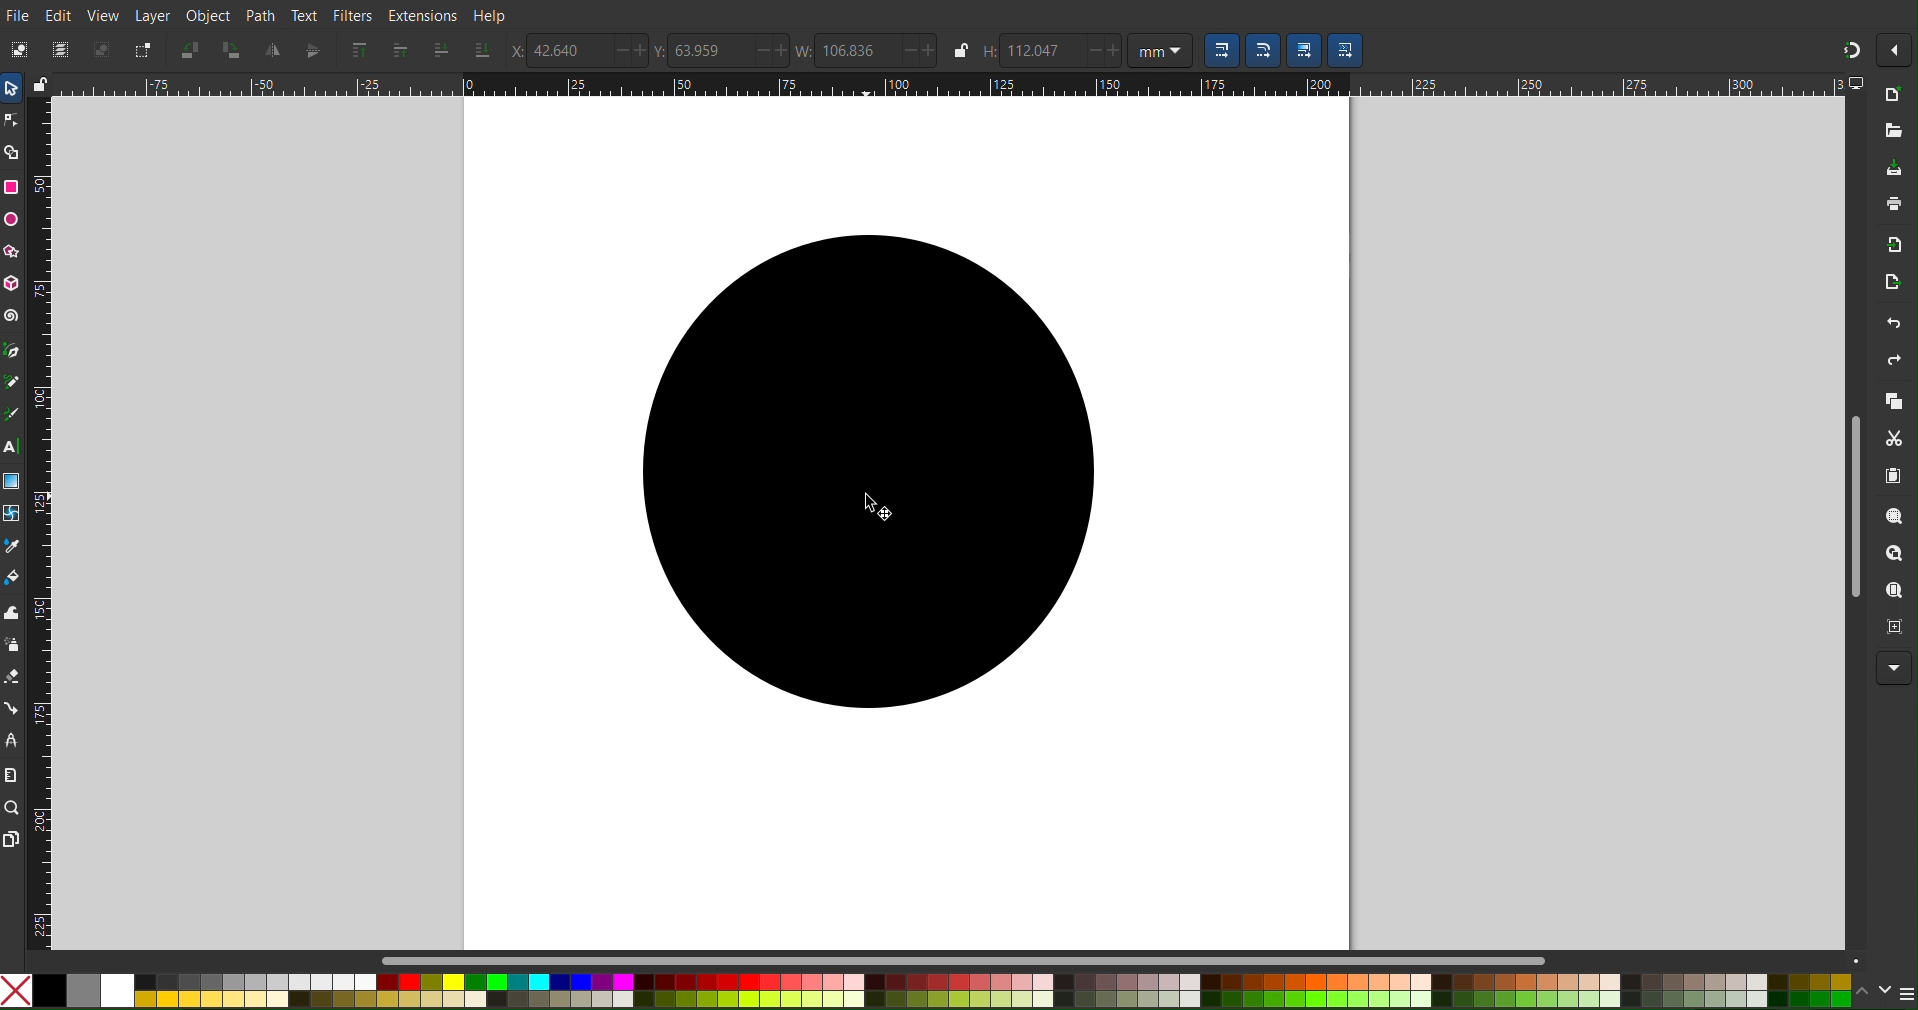 The height and width of the screenshot is (1010, 1918). I want to click on Gradient Tool, so click(12, 480).